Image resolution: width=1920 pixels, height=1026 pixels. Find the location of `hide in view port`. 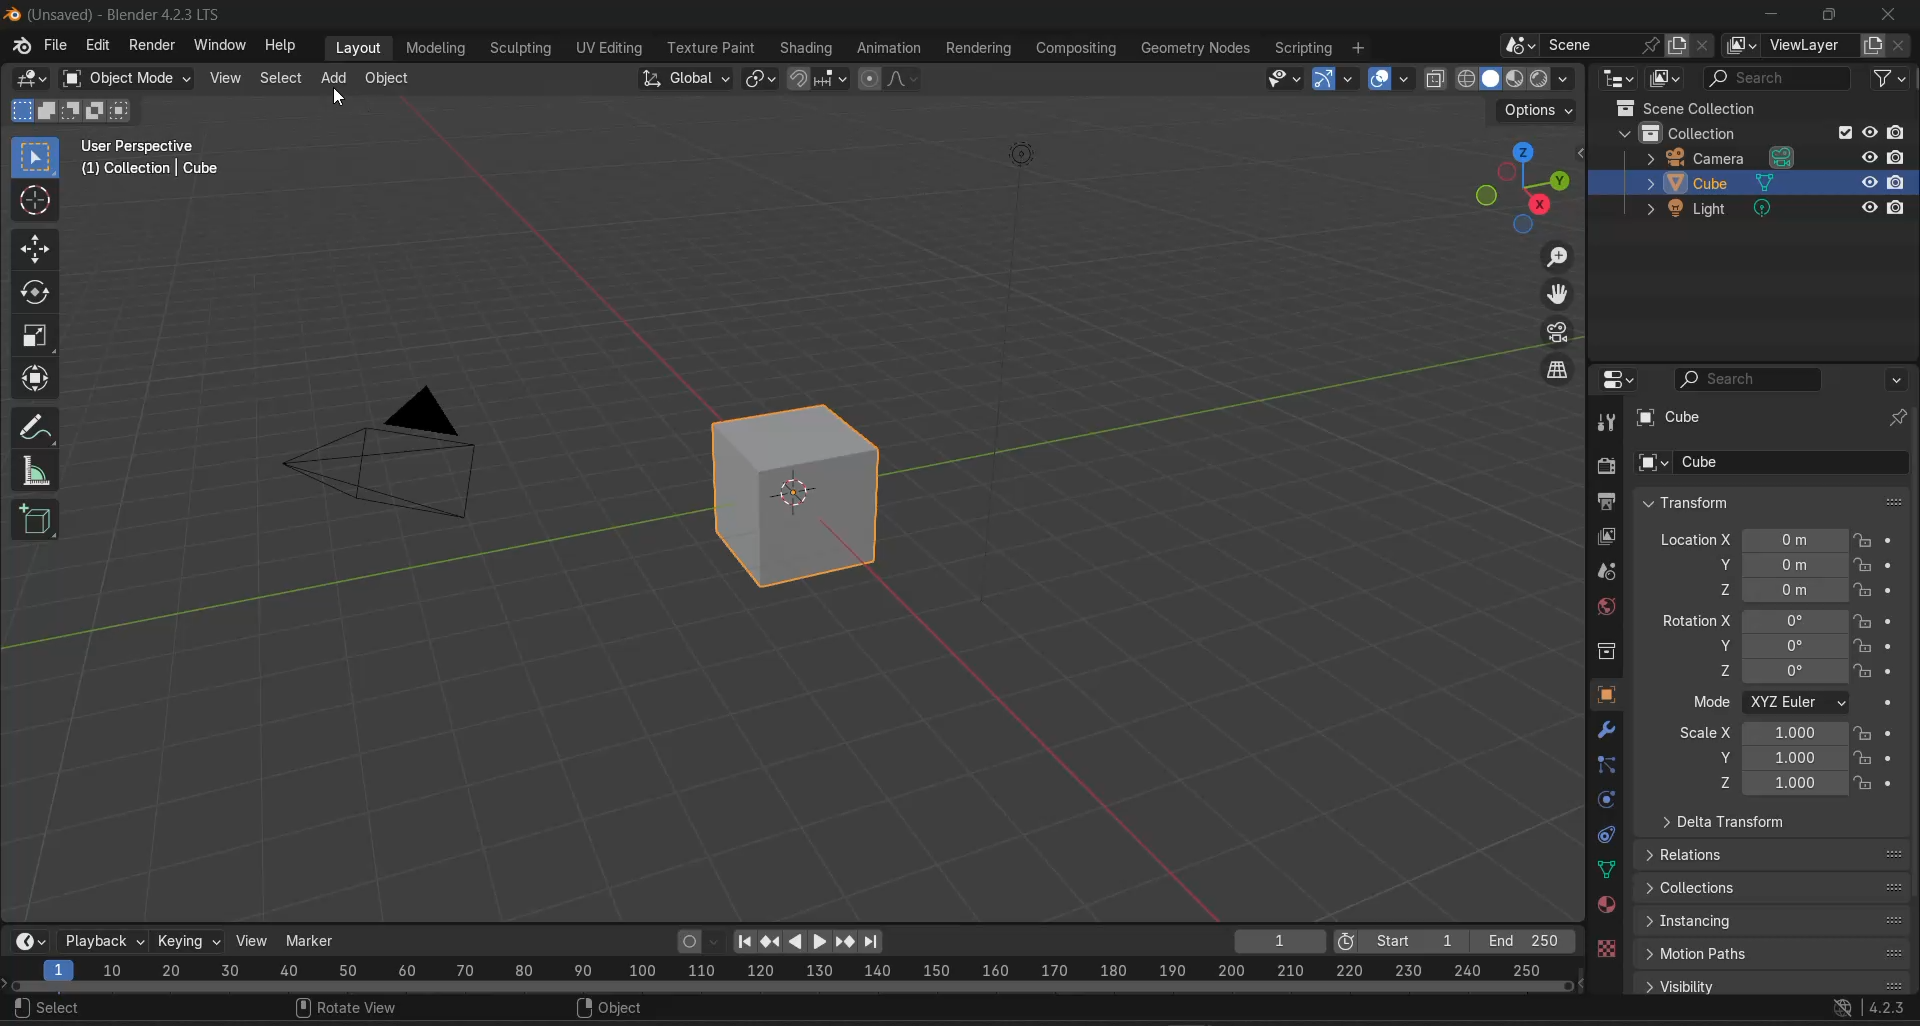

hide in view port is located at coordinates (1868, 180).